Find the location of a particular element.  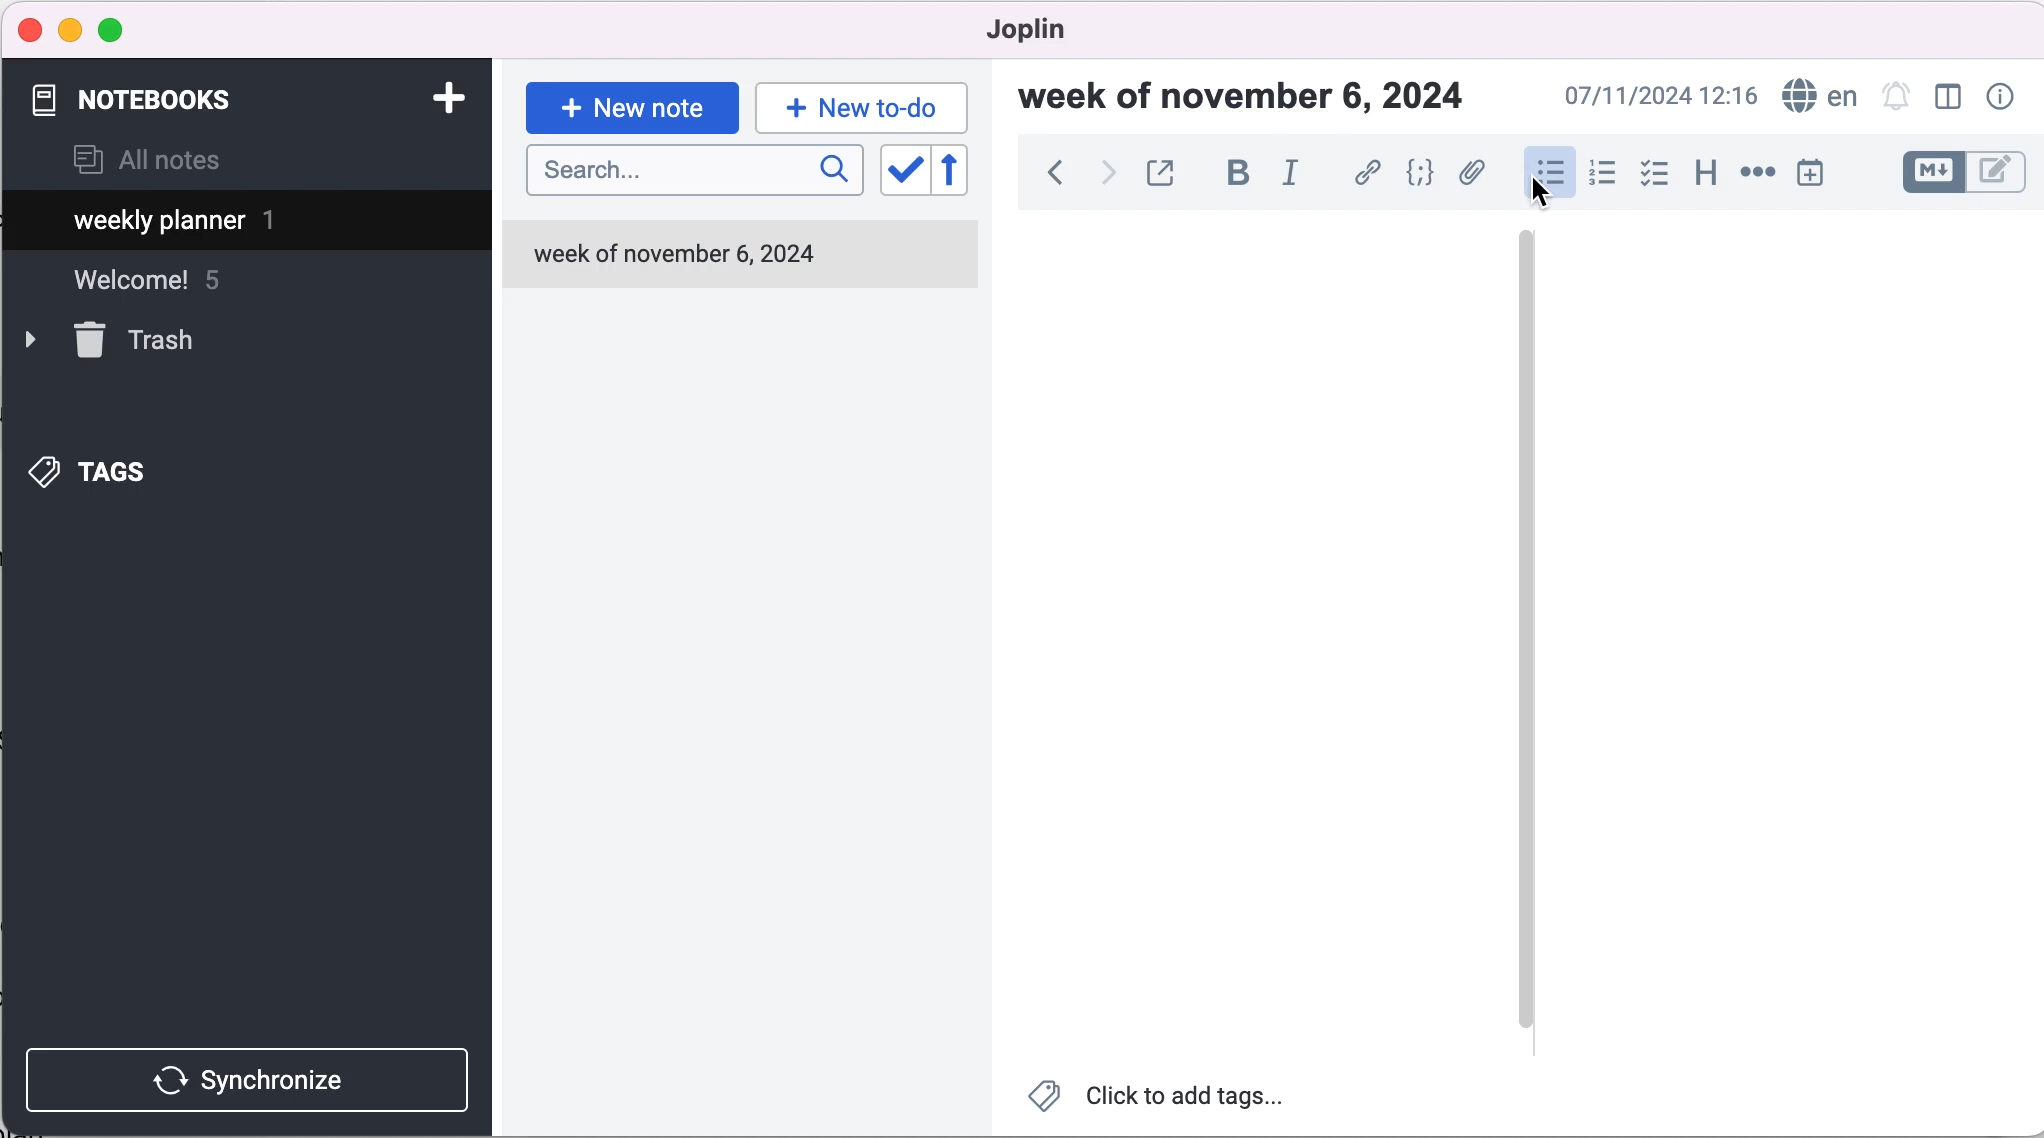

blank canvas is located at coordinates (1255, 641).